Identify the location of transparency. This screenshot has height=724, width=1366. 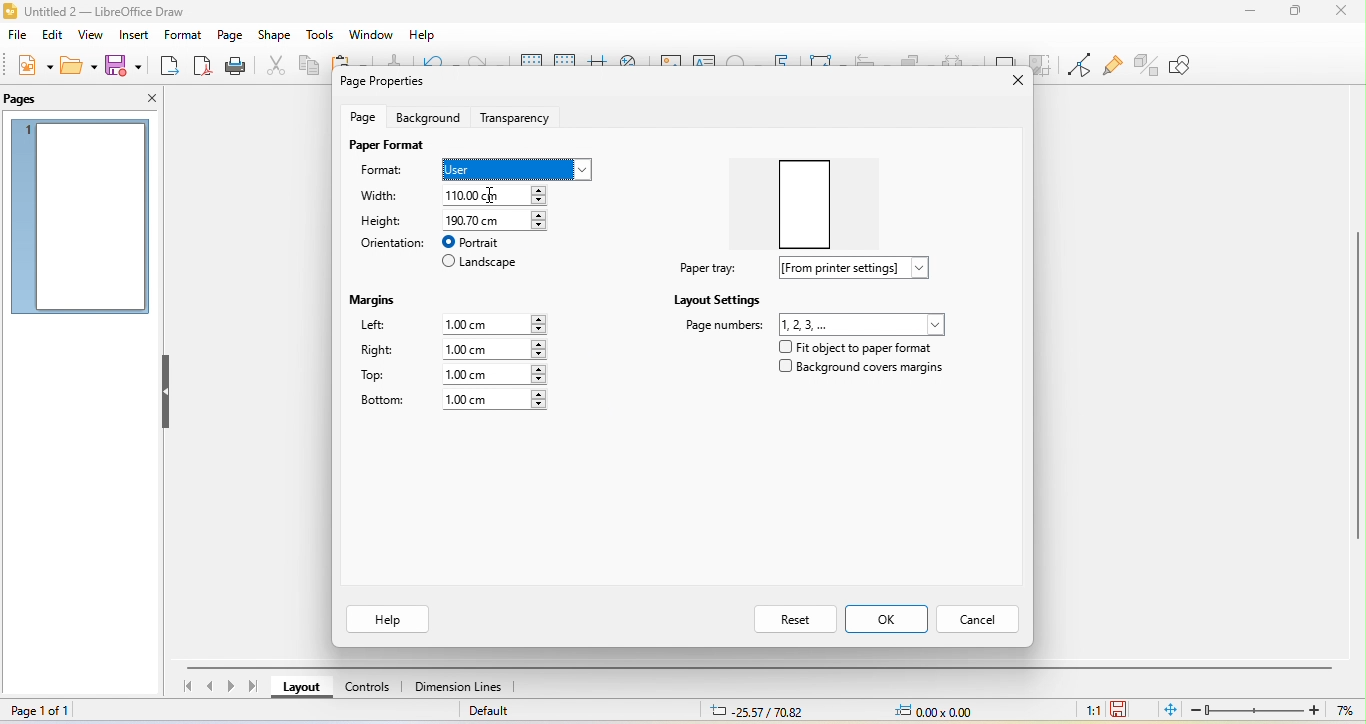
(520, 115).